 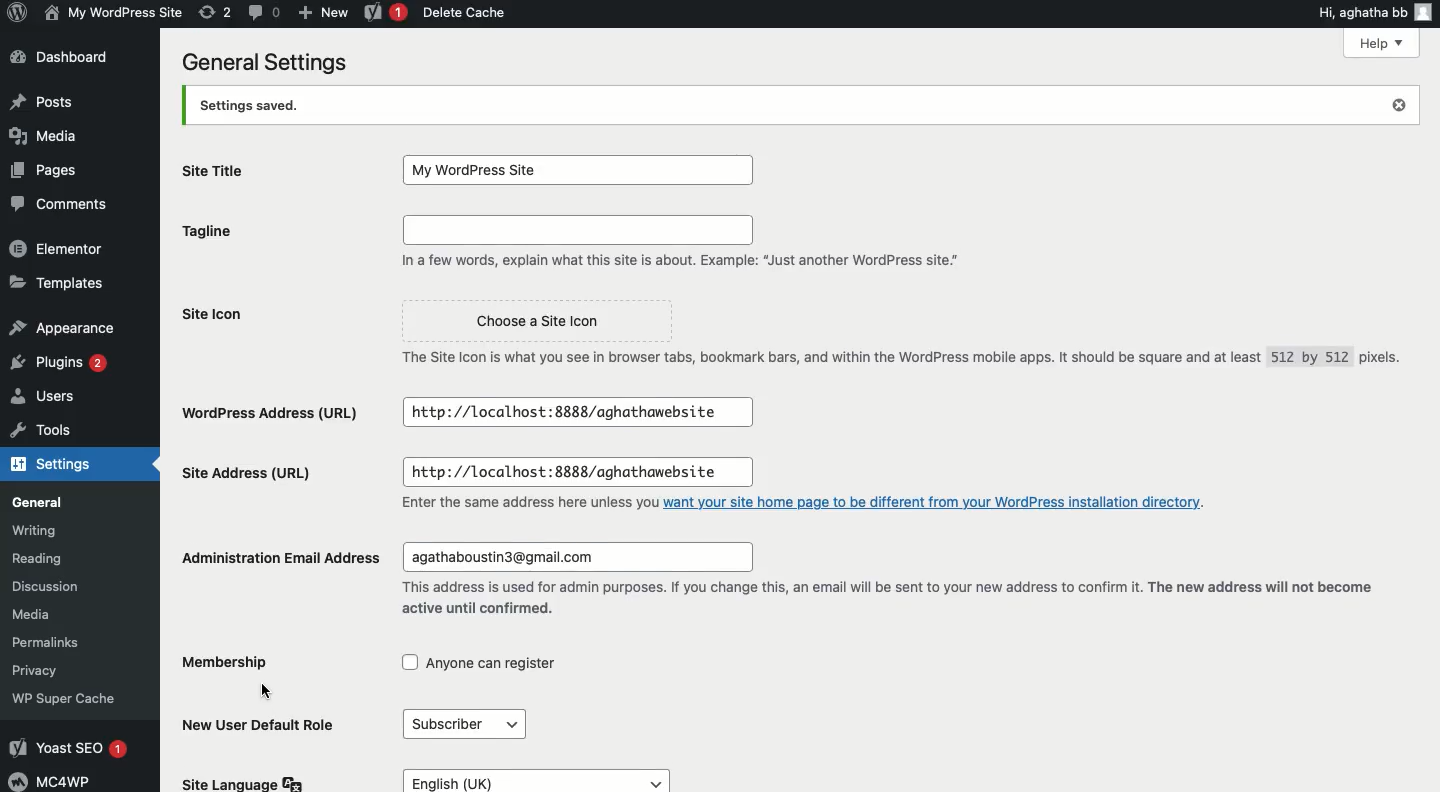 What do you see at coordinates (37, 530) in the screenshot?
I see `Writing` at bounding box center [37, 530].